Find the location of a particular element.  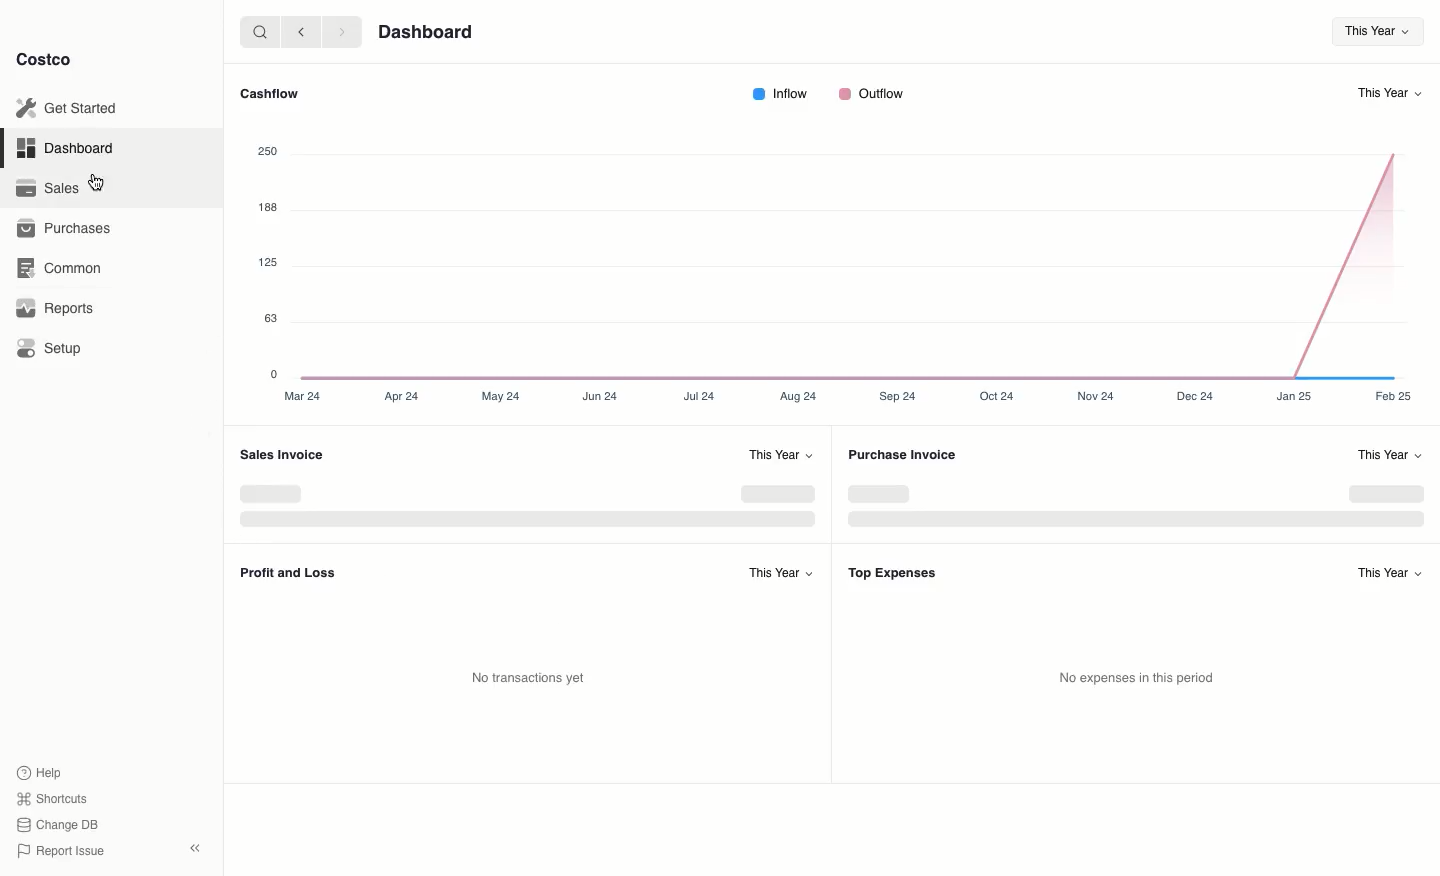

cursor is located at coordinates (97, 182).